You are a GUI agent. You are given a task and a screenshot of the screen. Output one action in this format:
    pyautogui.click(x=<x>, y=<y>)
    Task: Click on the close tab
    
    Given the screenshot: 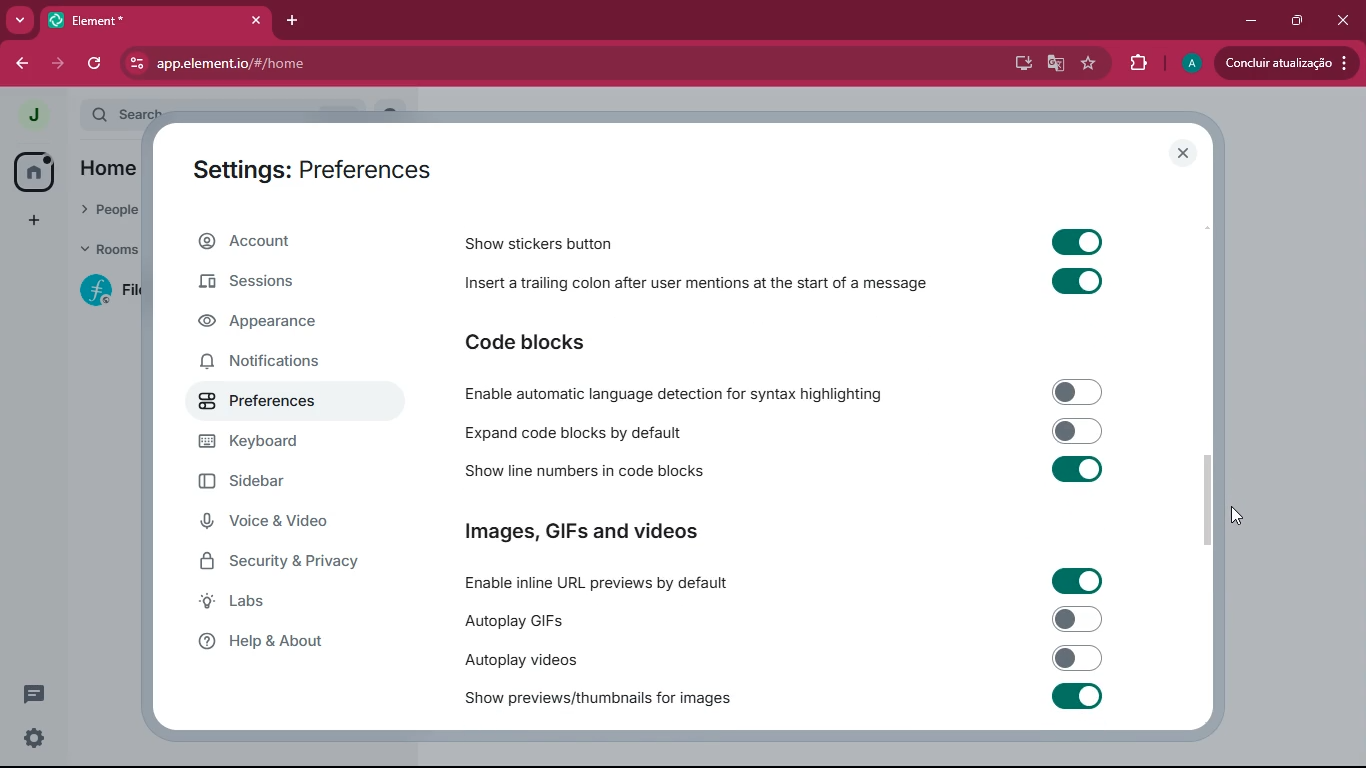 What is the action you would take?
    pyautogui.click(x=260, y=19)
    